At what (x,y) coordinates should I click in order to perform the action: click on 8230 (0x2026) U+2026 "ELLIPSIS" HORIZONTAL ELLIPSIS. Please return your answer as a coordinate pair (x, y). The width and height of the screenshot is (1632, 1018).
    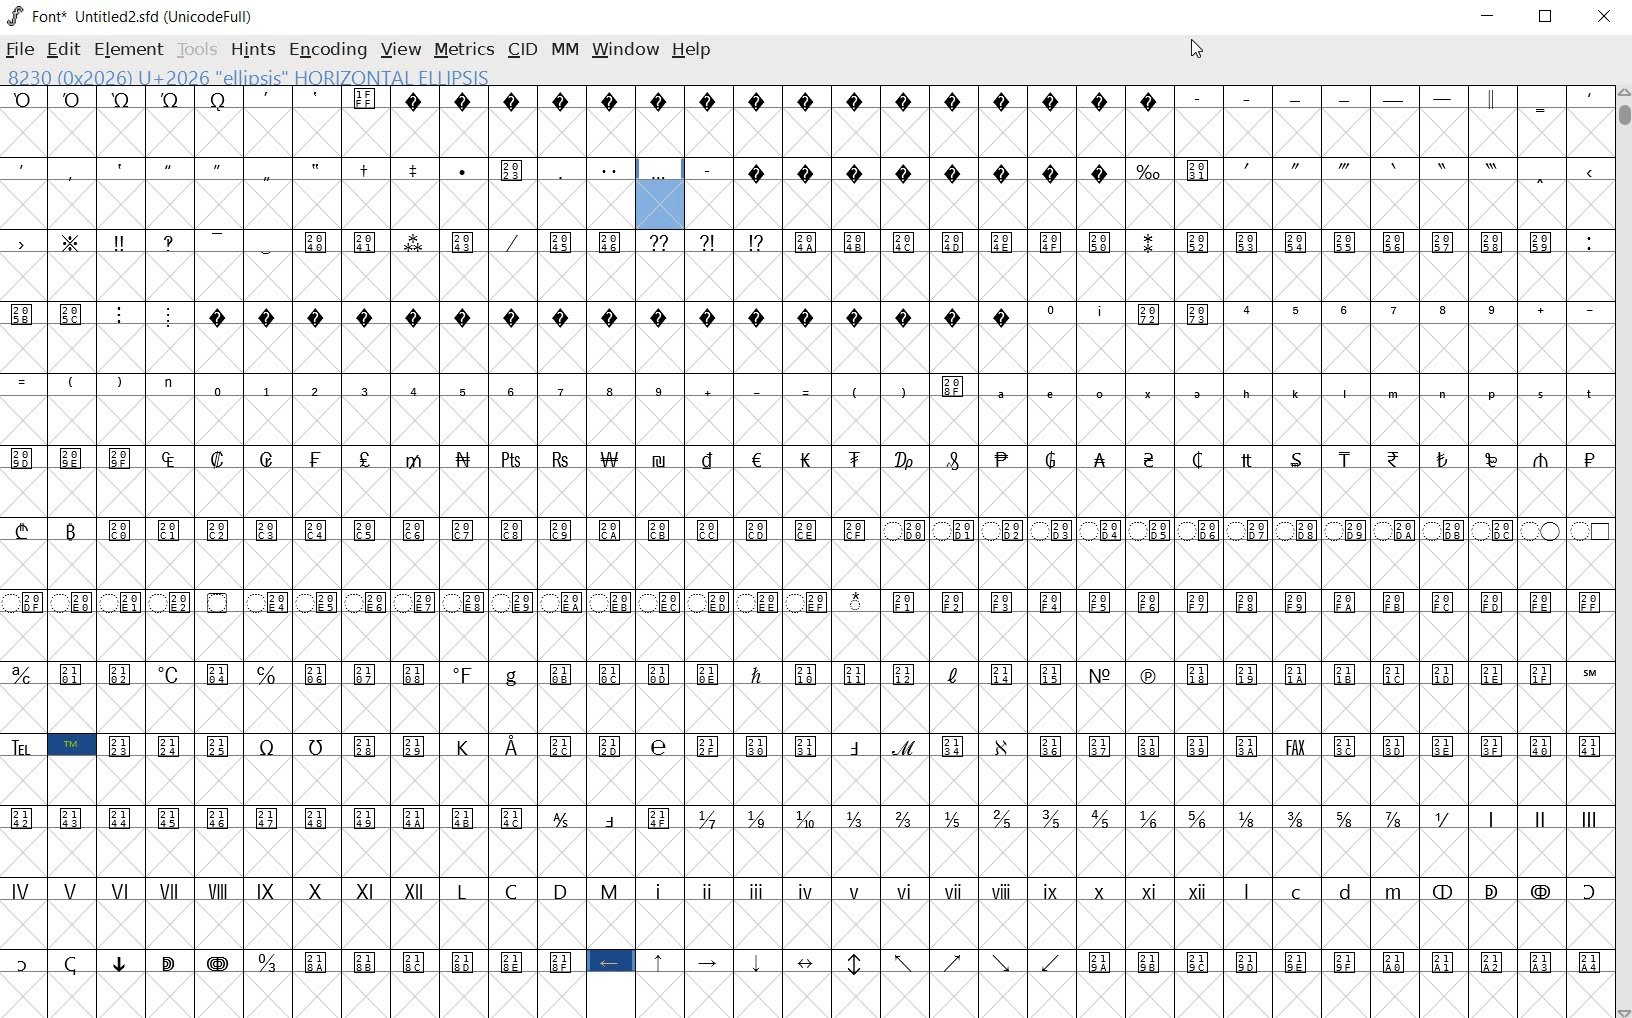
    Looking at the image, I should click on (661, 193).